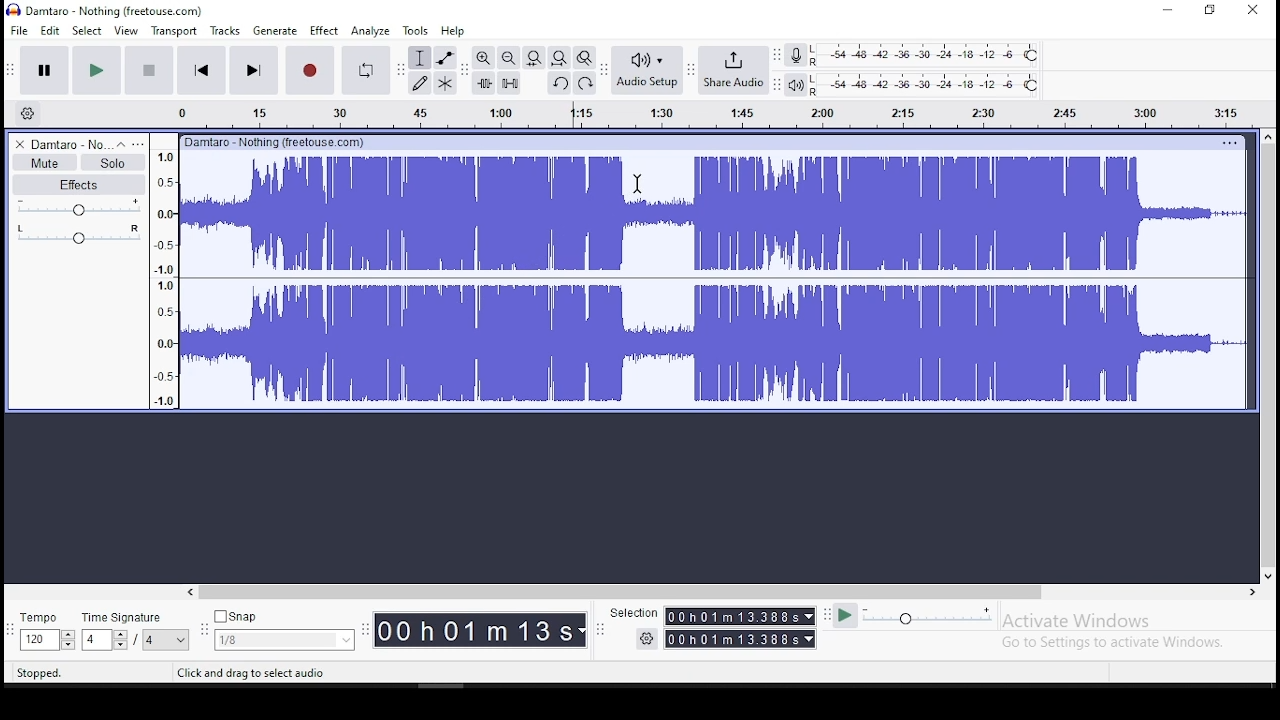 This screenshot has width=1280, height=720. Describe the element at coordinates (138, 143) in the screenshot. I see `open menu` at that location.